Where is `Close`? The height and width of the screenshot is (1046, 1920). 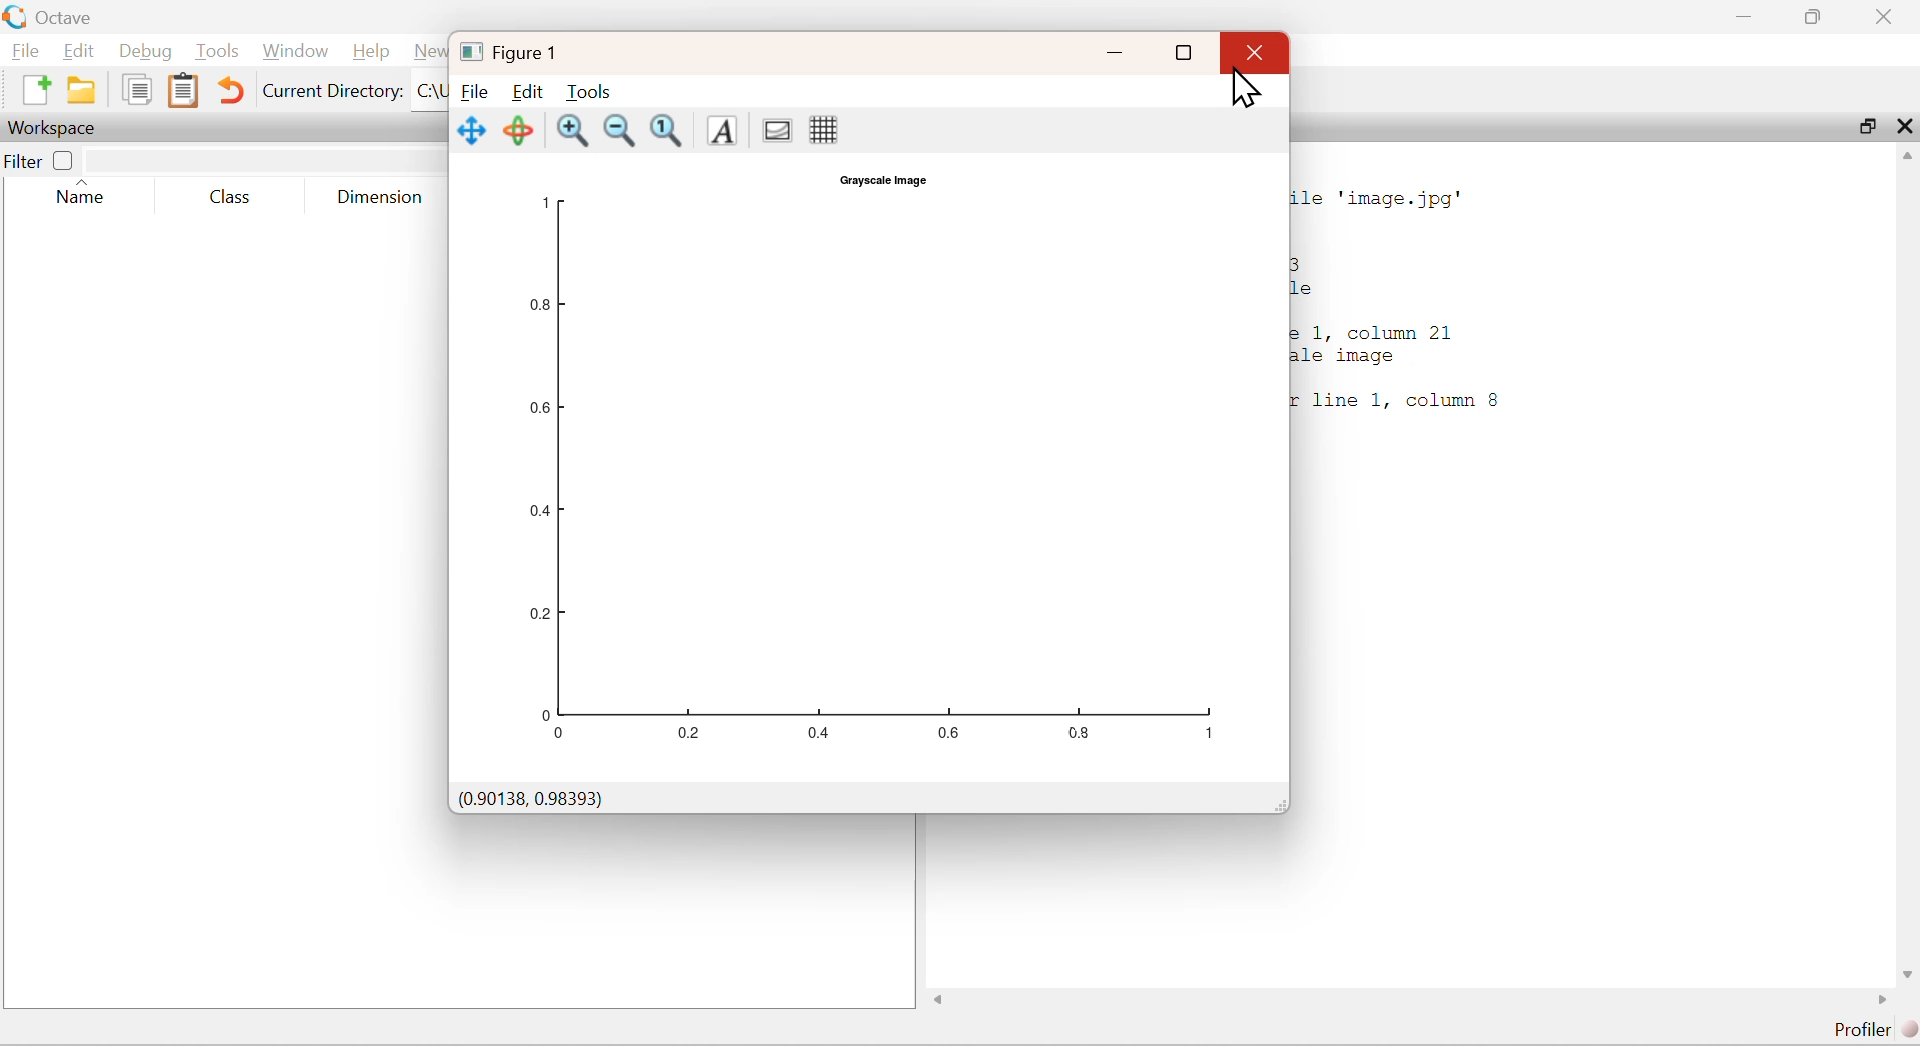 Close is located at coordinates (1906, 127).